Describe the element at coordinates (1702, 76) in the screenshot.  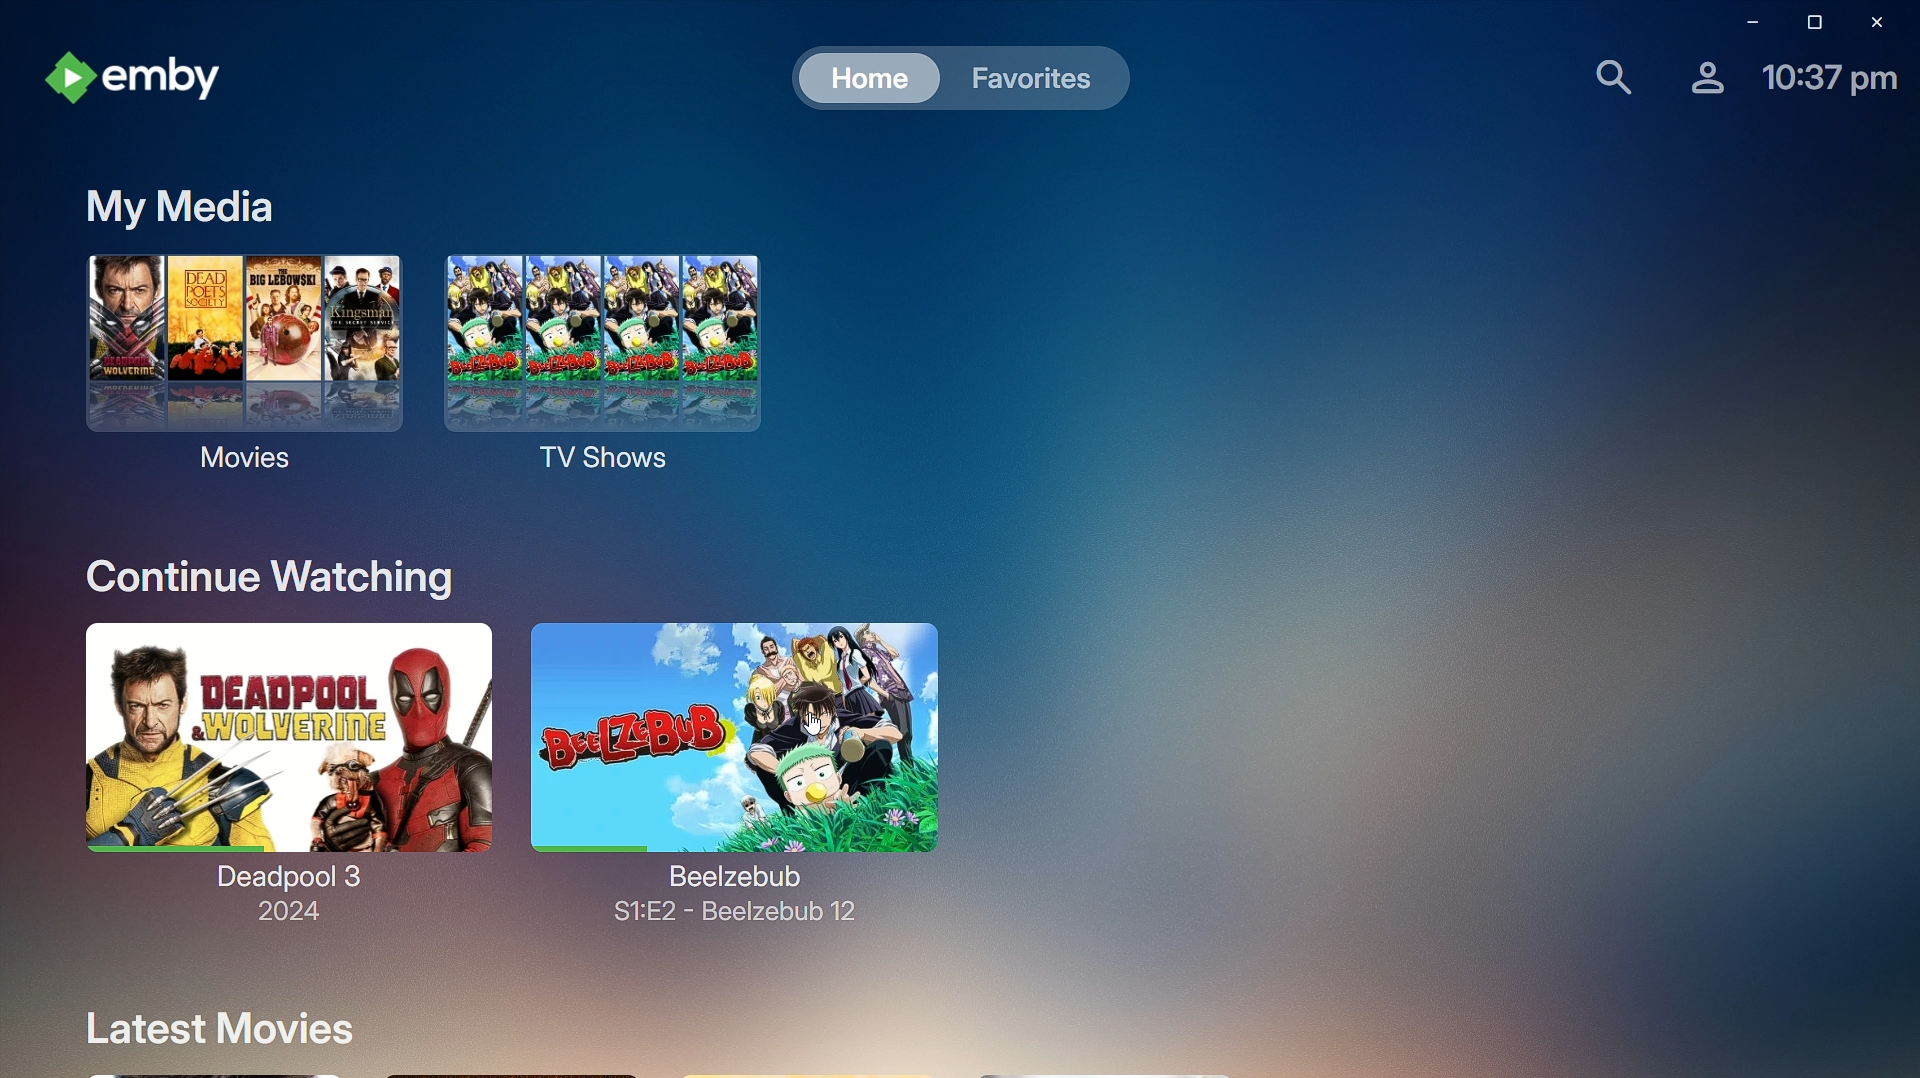
I see `Account` at that location.